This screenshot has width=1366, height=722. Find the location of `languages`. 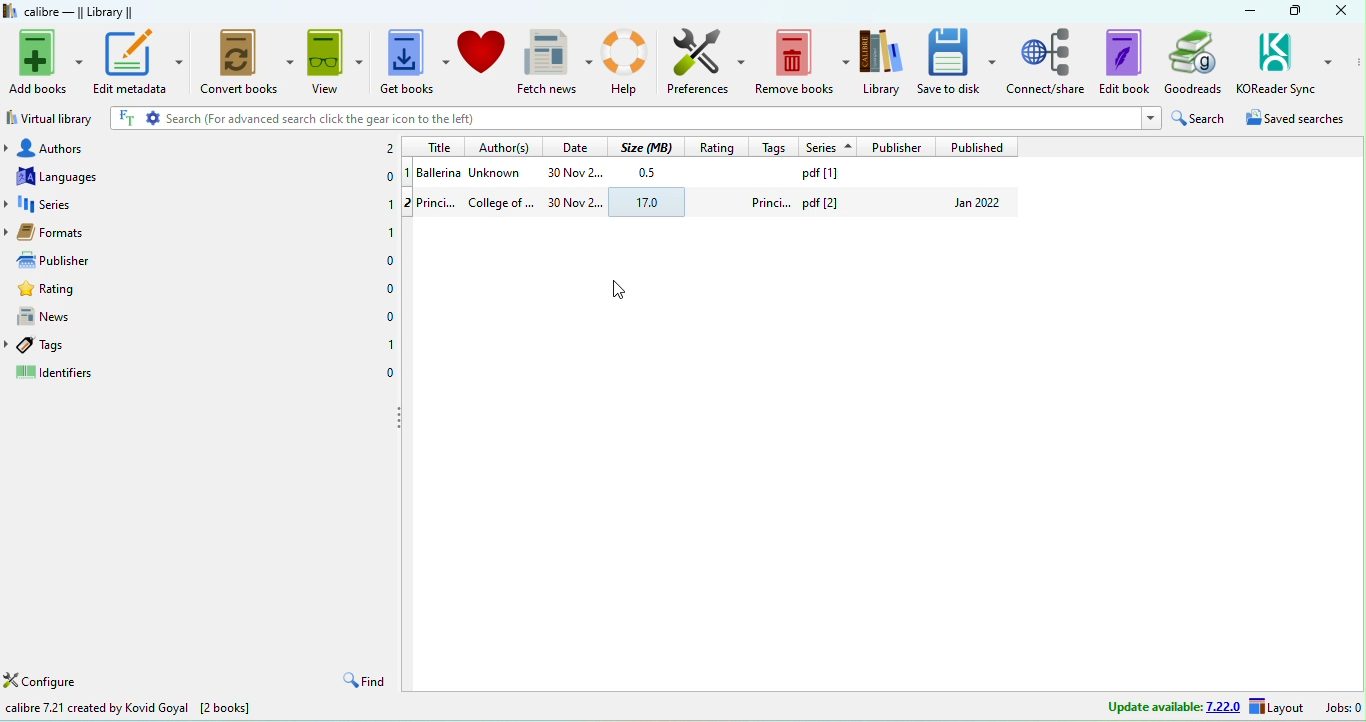

languages is located at coordinates (79, 176).